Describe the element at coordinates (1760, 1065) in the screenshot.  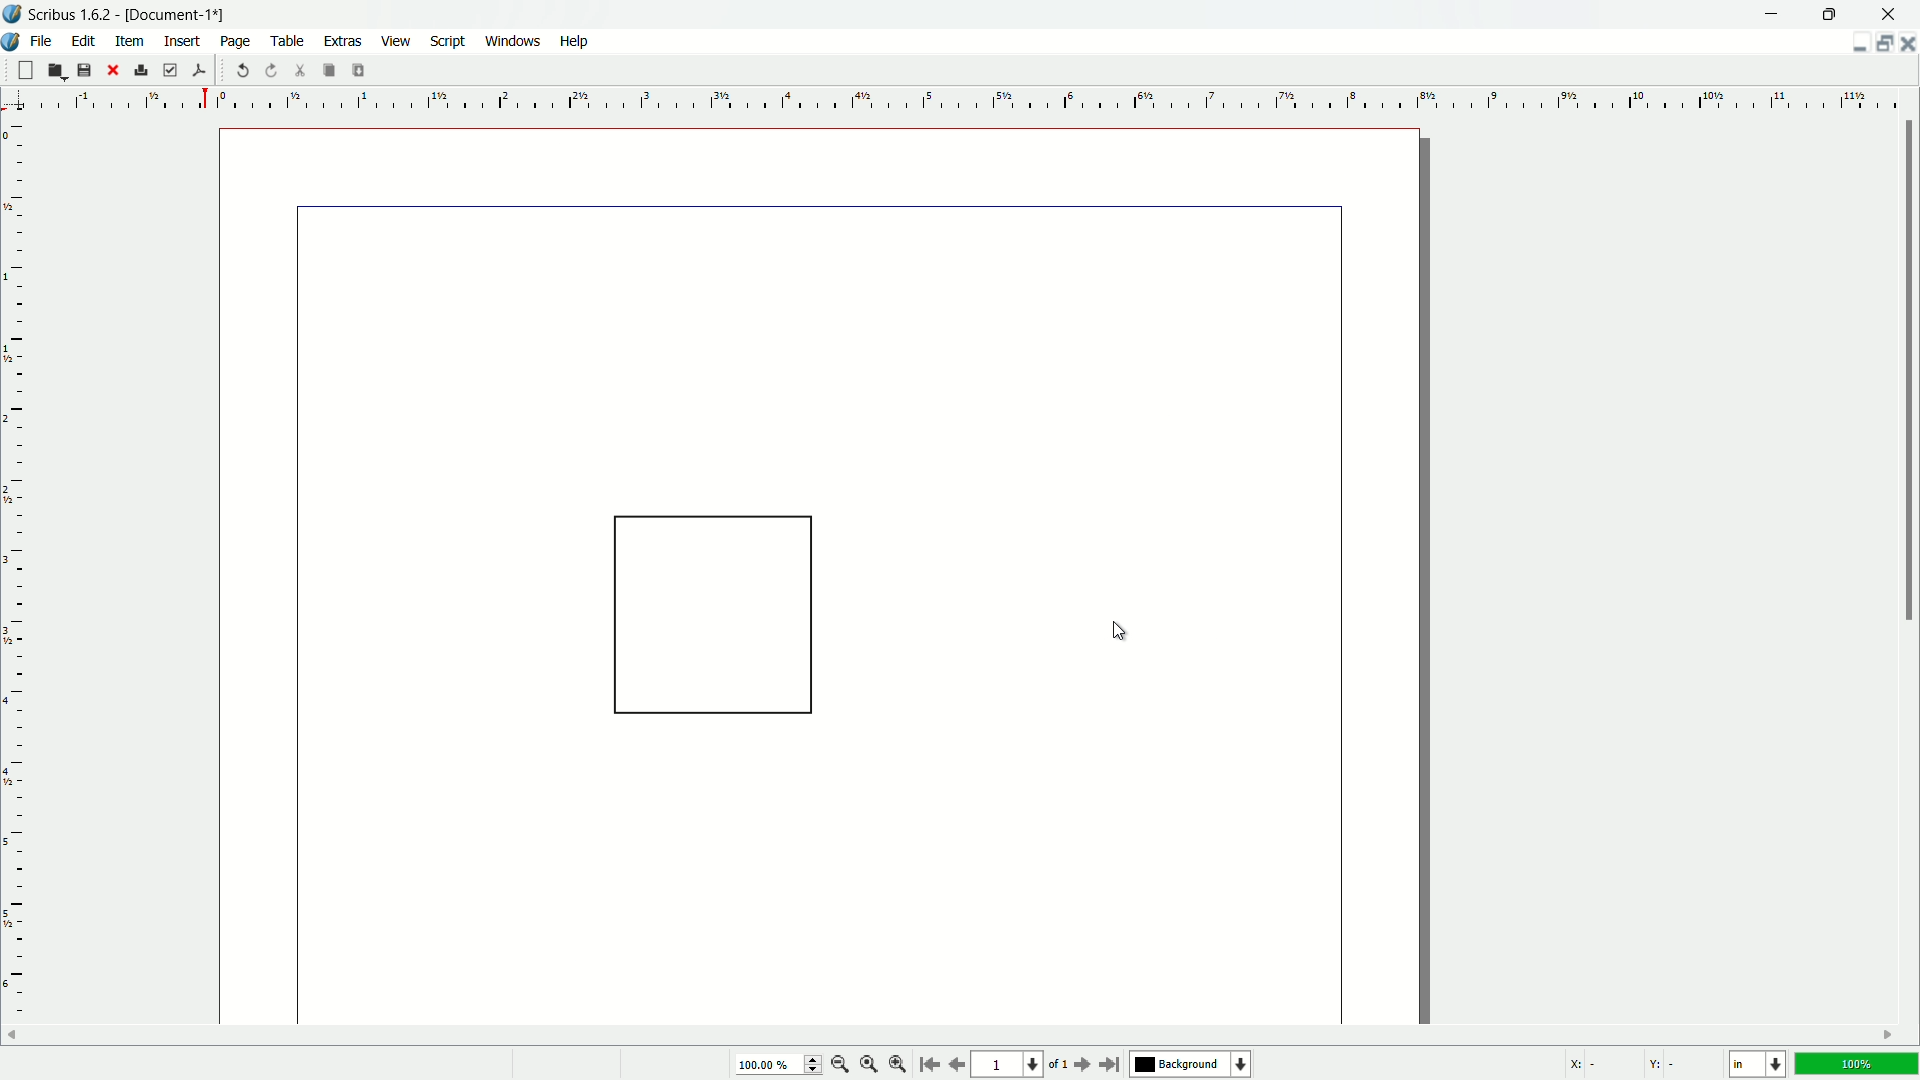
I see `change measuring unit` at that location.